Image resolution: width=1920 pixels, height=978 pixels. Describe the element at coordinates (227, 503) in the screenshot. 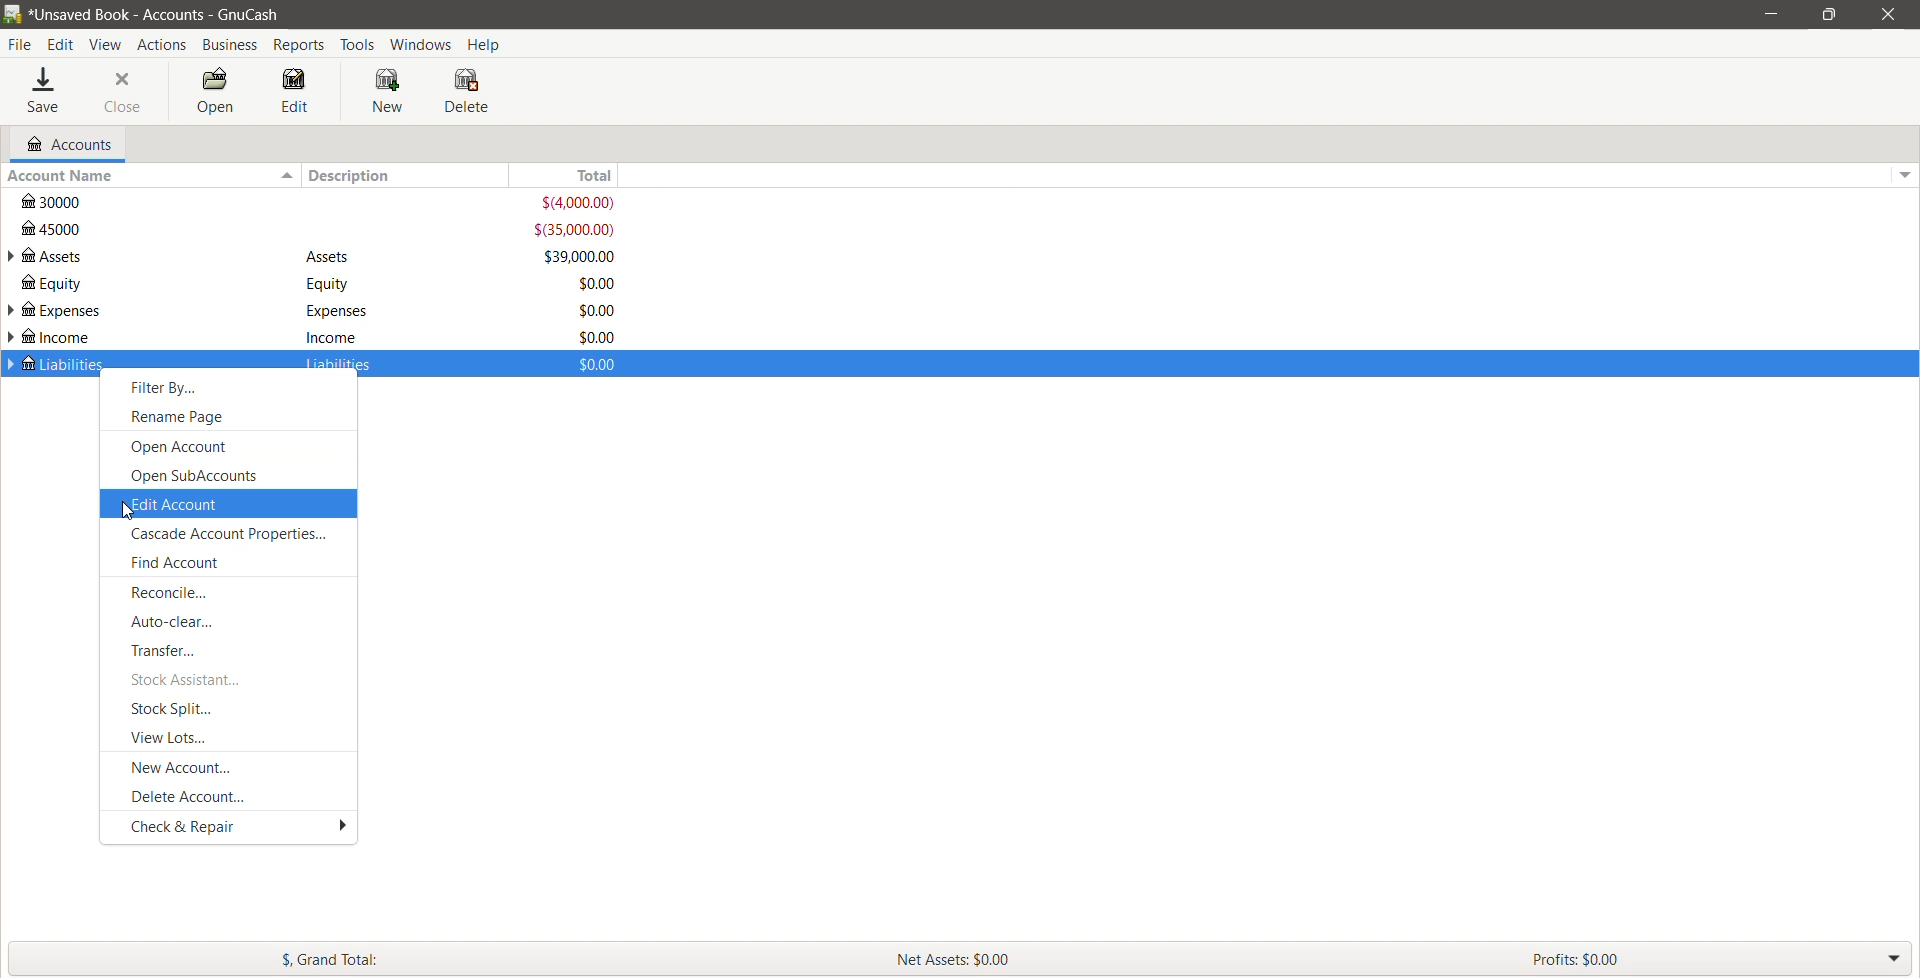

I see `Edit Account` at that location.